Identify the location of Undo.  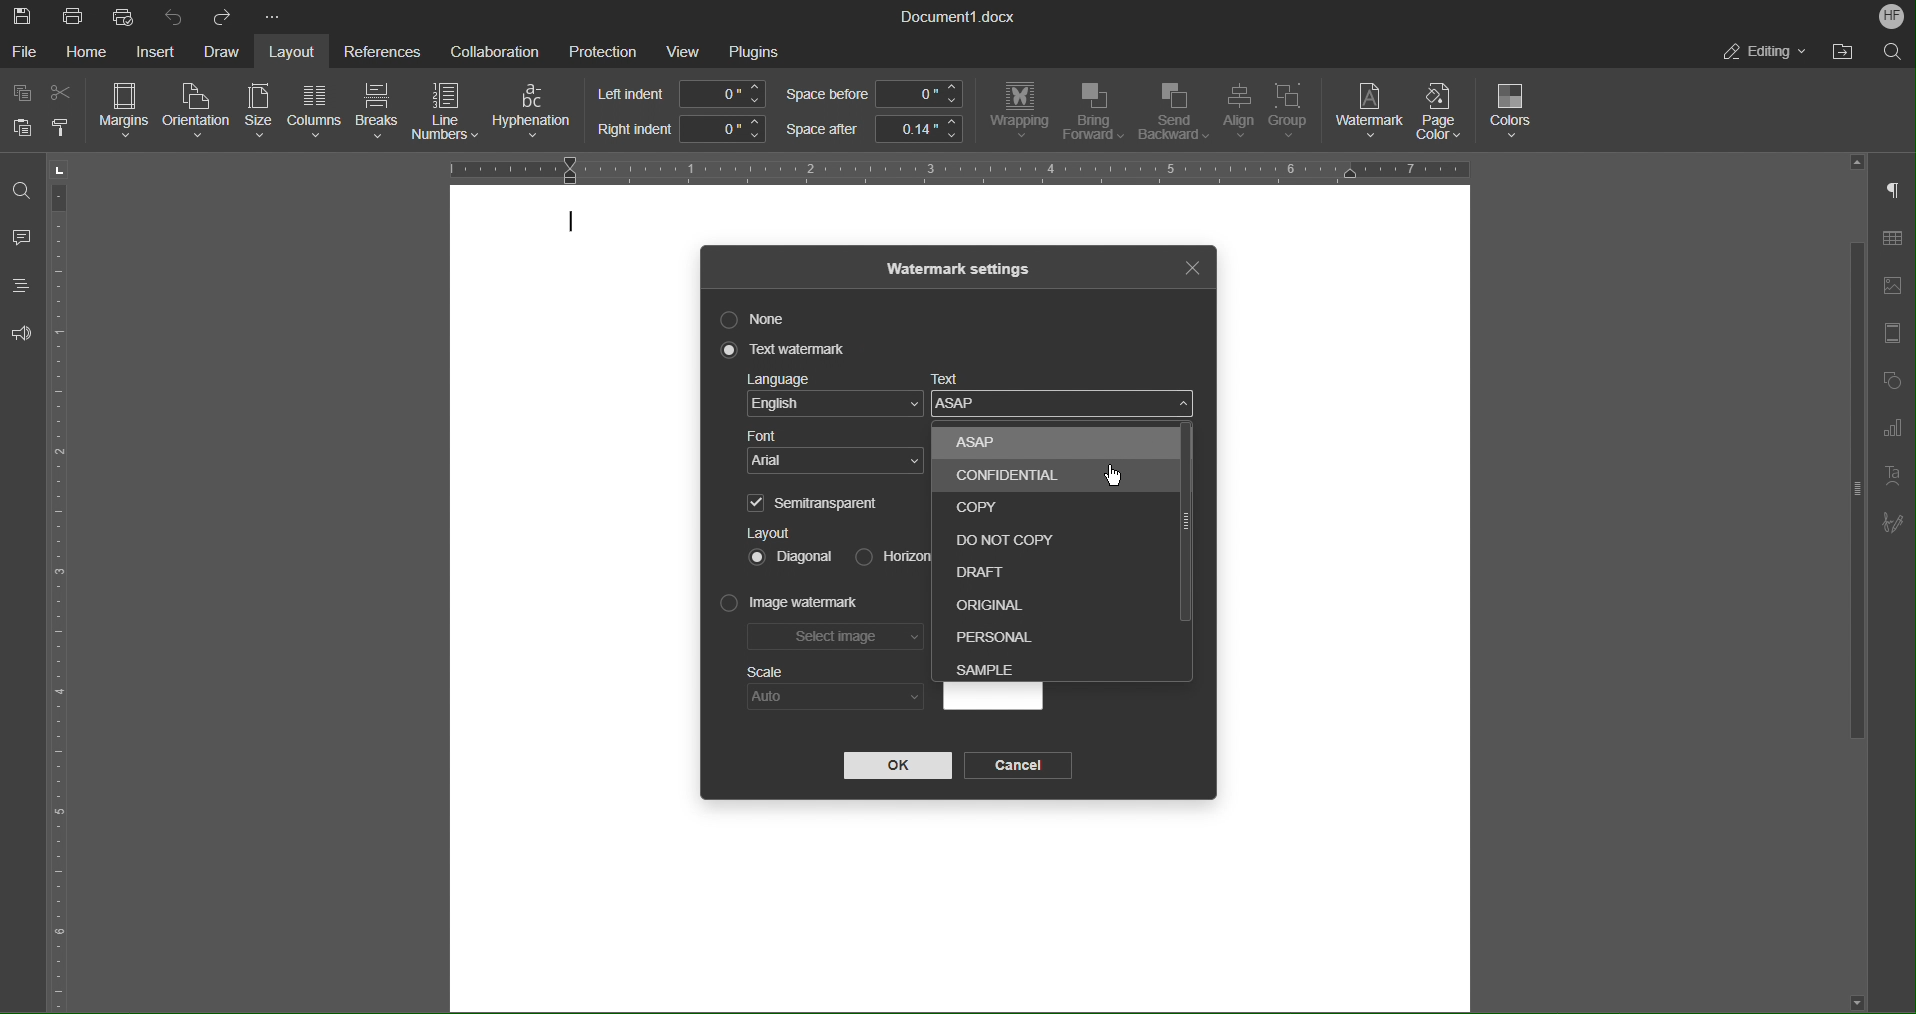
(174, 16).